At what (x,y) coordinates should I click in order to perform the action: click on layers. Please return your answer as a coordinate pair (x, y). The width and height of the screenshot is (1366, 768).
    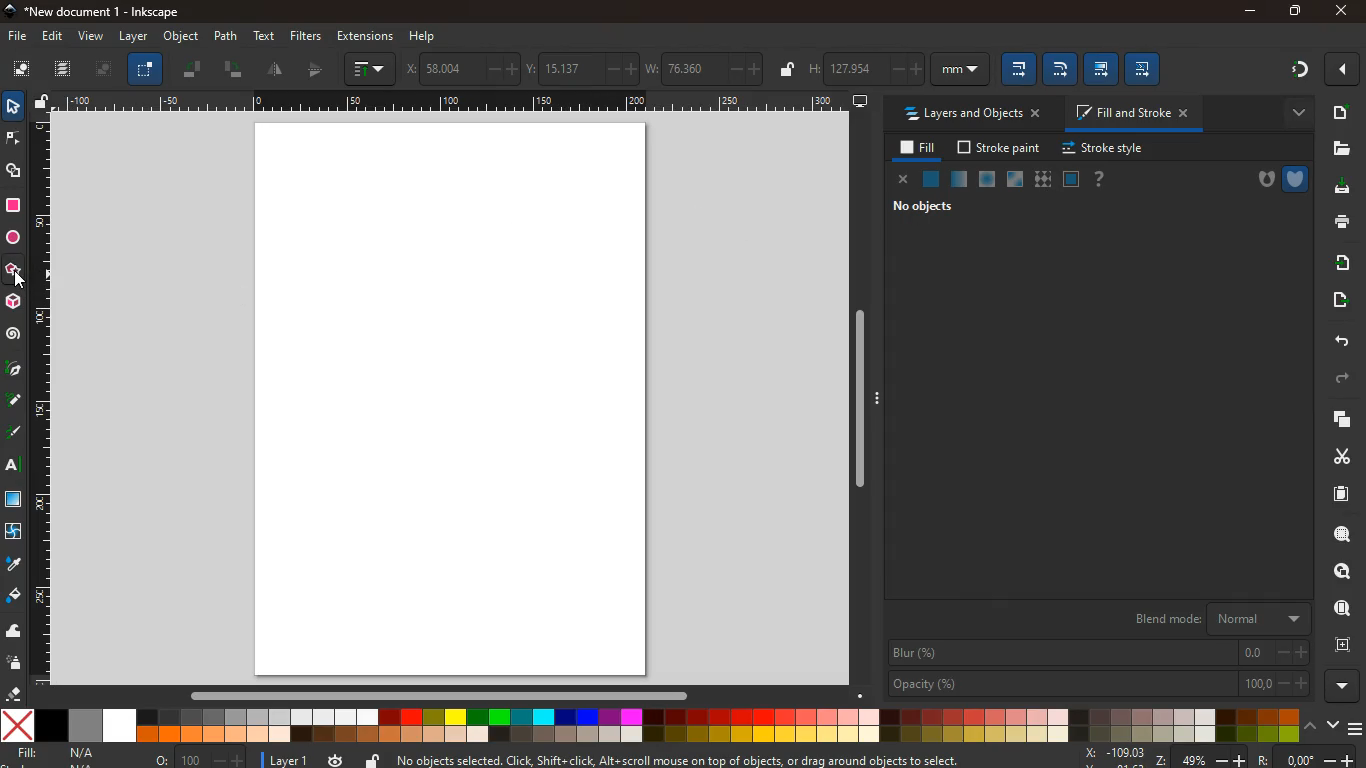
    Looking at the image, I should click on (1334, 419).